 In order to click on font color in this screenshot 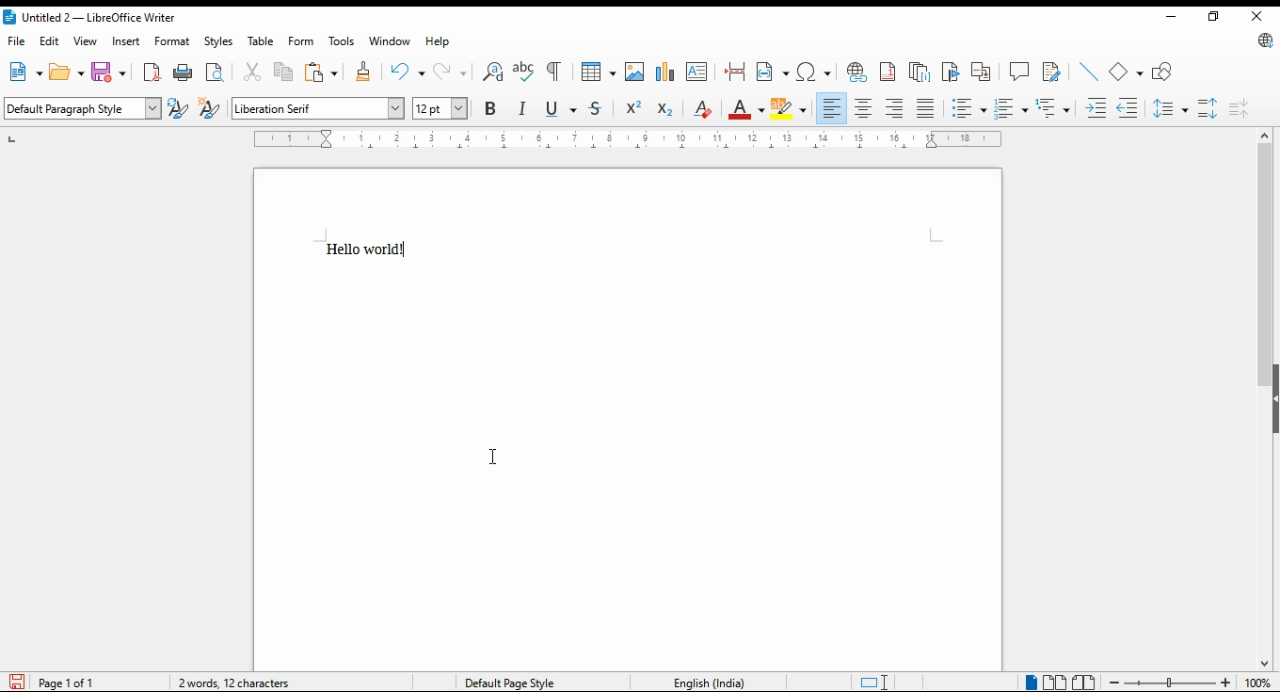, I will do `click(744, 112)`.